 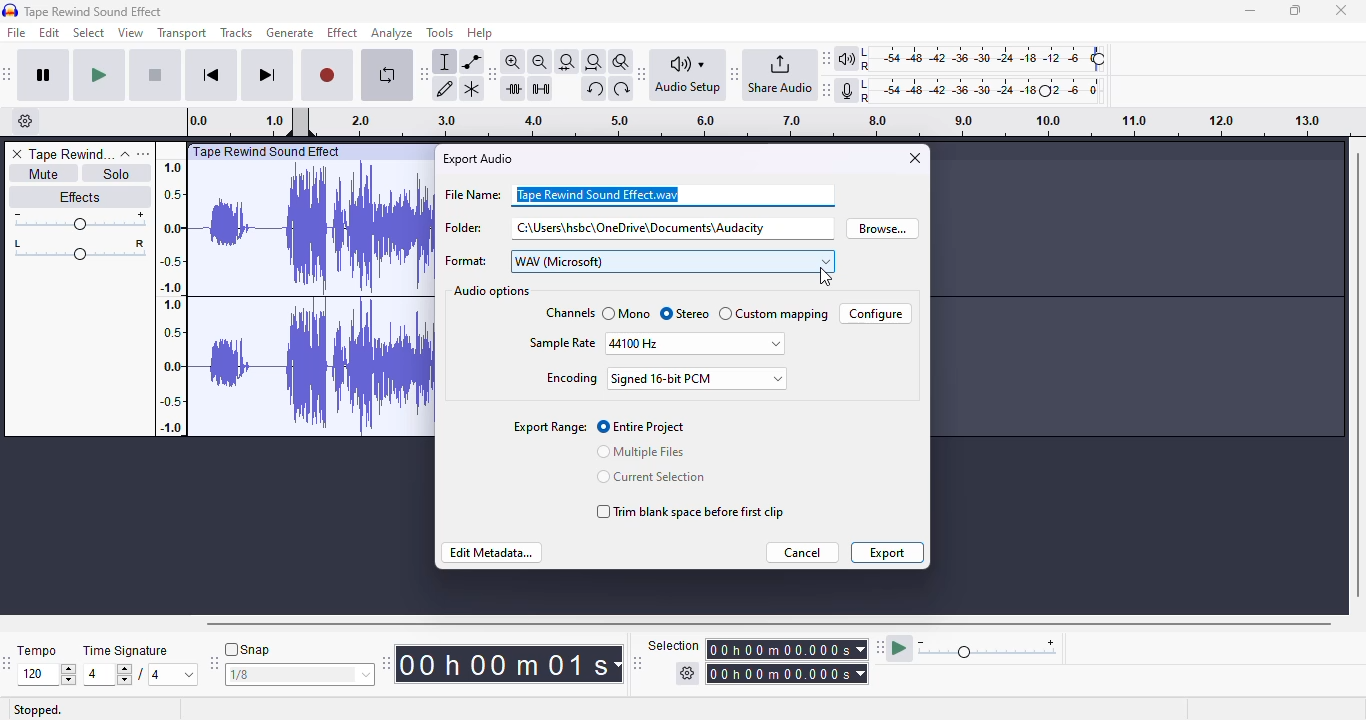 I want to click on audacity time toolbar, so click(x=504, y=664).